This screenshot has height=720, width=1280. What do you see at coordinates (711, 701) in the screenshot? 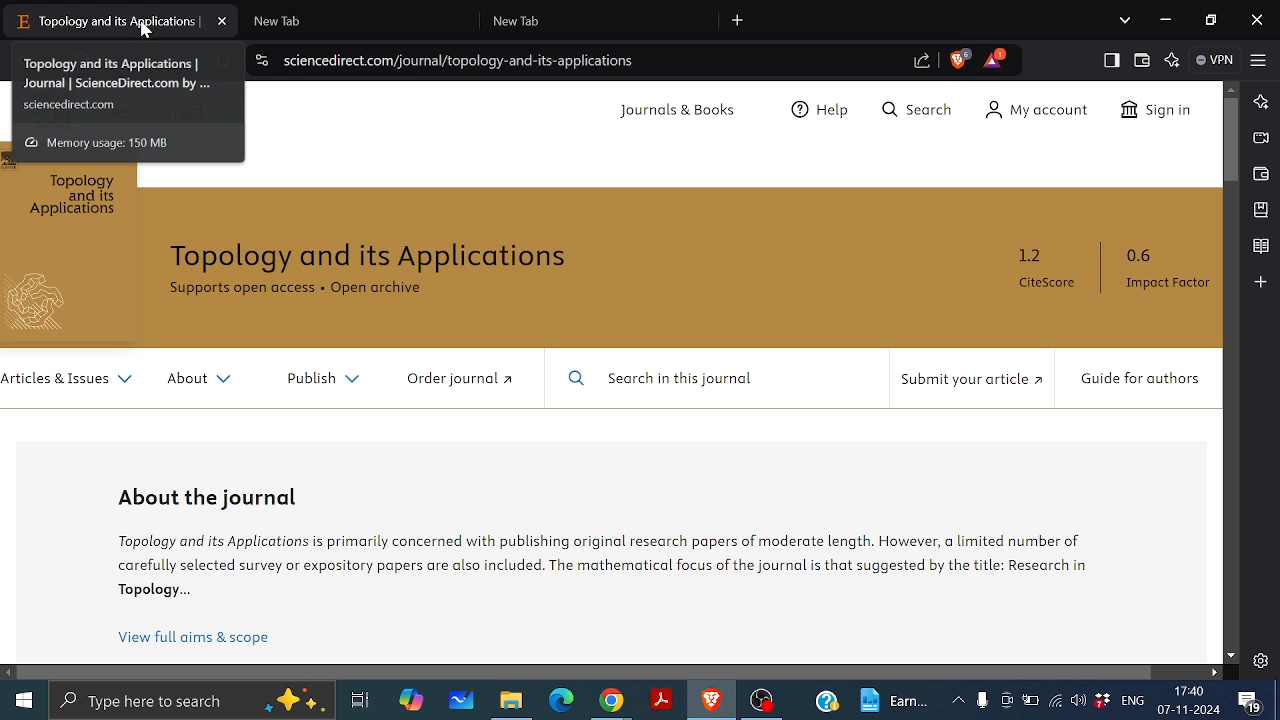
I see `Brave browser` at bounding box center [711, 701].